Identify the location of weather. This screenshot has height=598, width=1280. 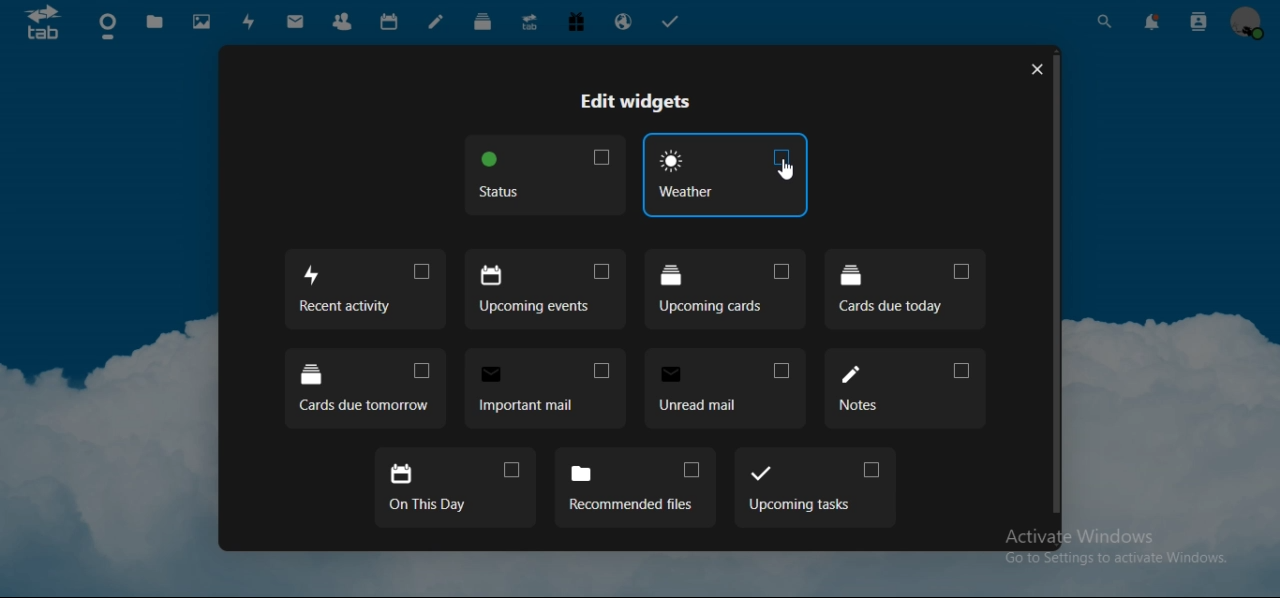
(725, 174).